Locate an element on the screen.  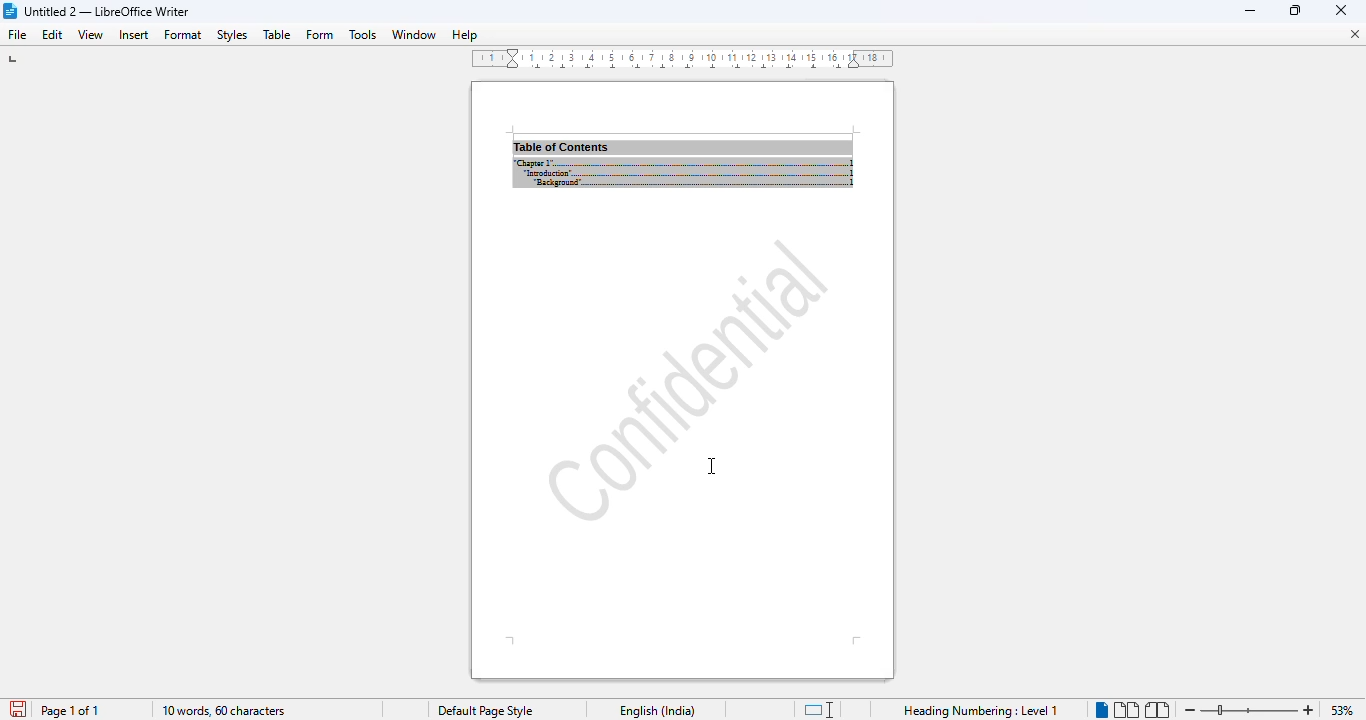
text language is located at coordinates (659, 710).